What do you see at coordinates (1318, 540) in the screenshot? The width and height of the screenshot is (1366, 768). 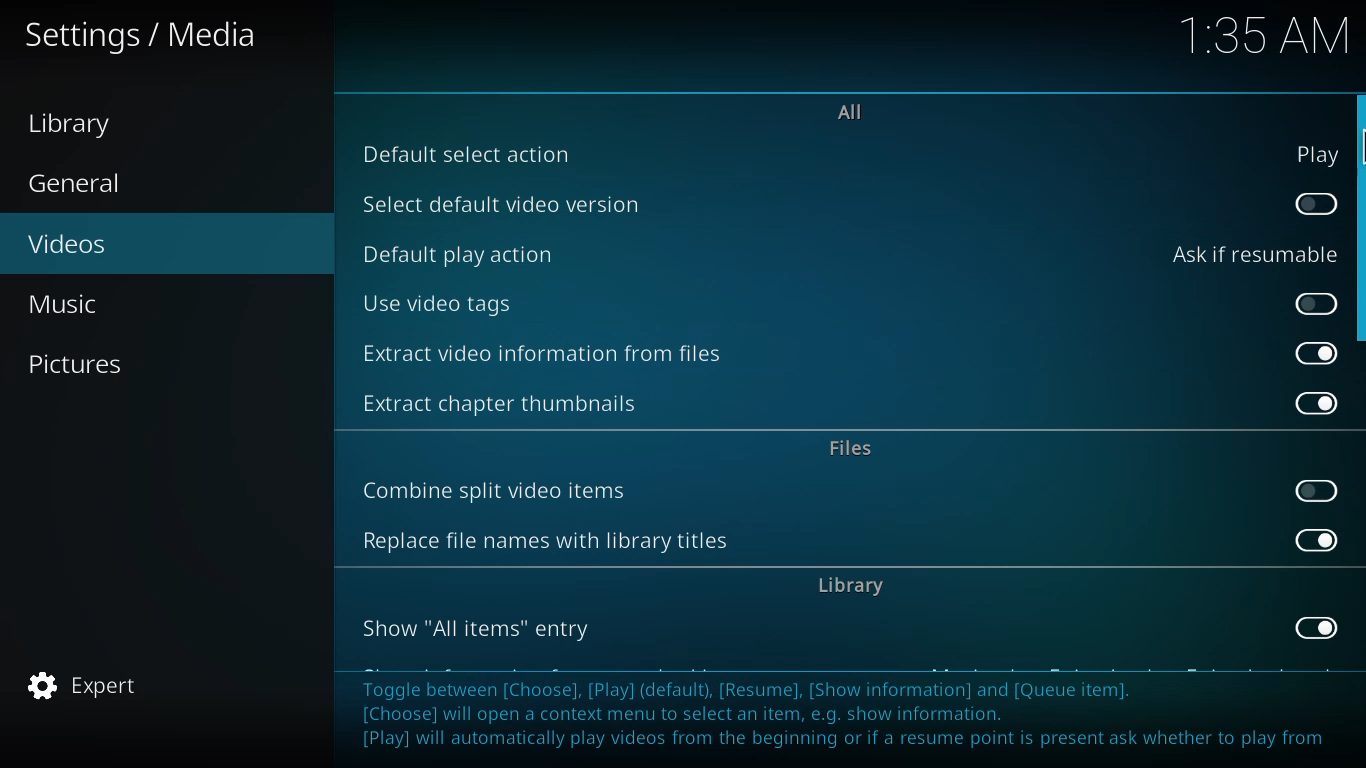 I see `enabled` at bounding box center [1318, 540].